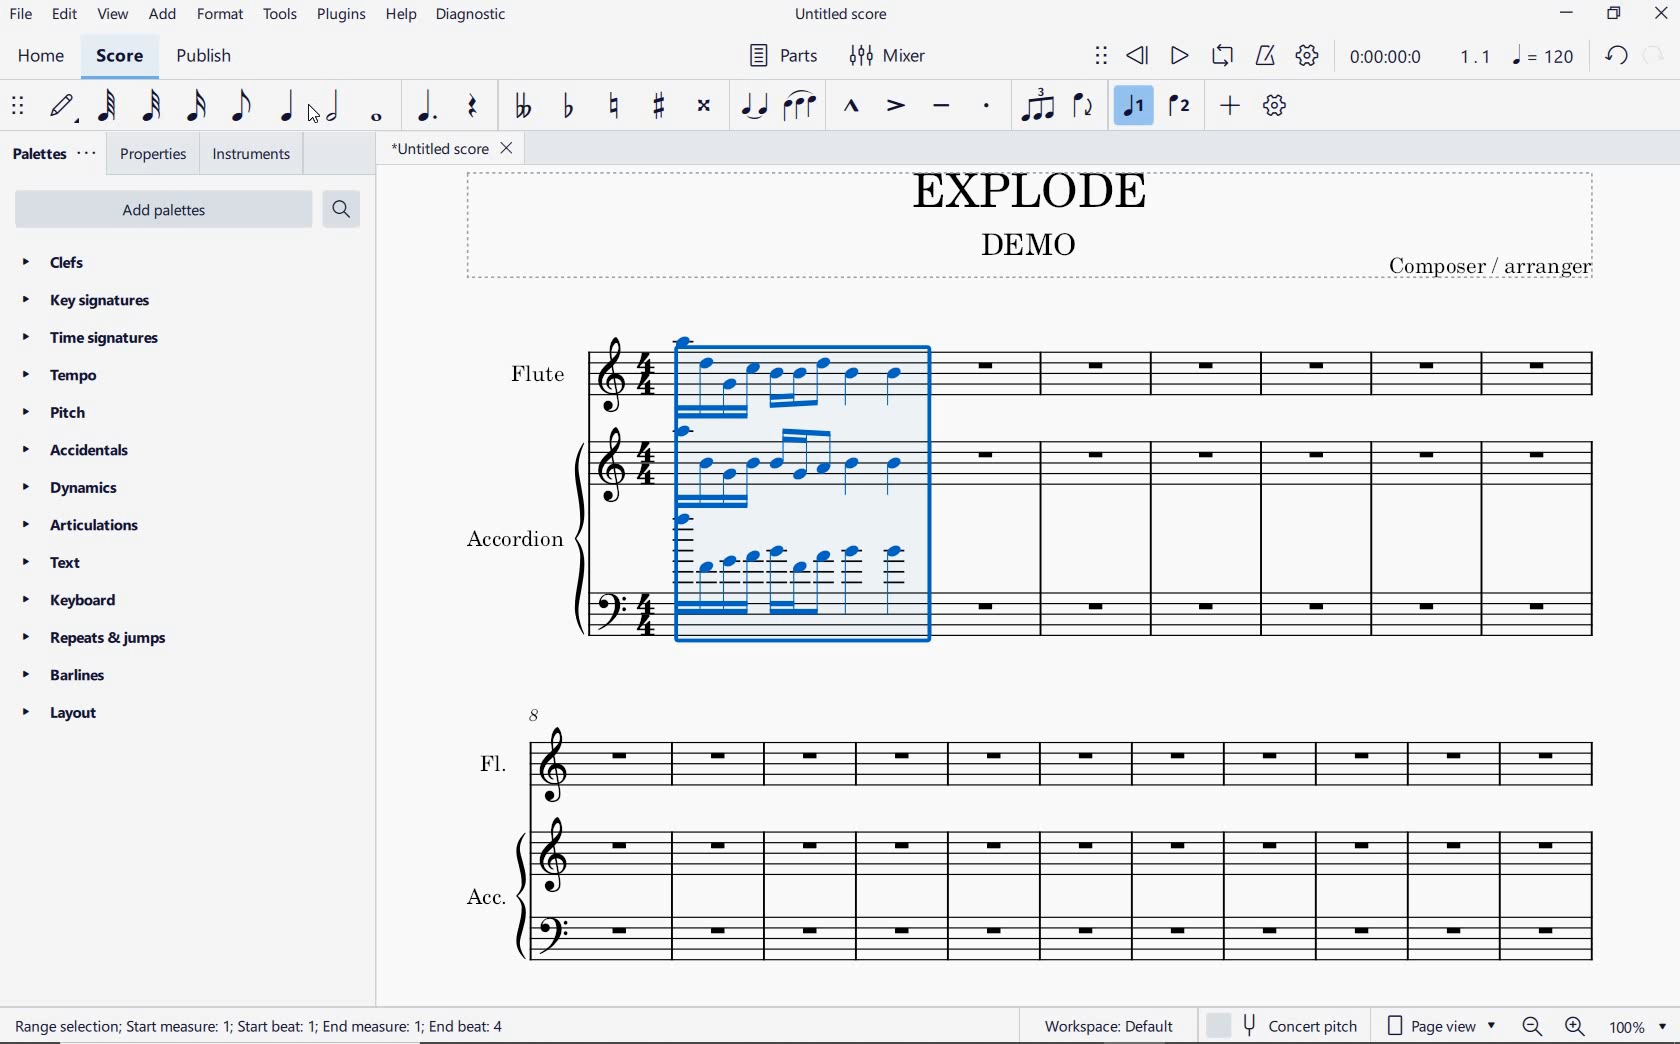 The image size is (1680, 1044). What do you see at coordinates (341, 16) in the screenshot?
I see `plugins` at bounding box center [341, 16].